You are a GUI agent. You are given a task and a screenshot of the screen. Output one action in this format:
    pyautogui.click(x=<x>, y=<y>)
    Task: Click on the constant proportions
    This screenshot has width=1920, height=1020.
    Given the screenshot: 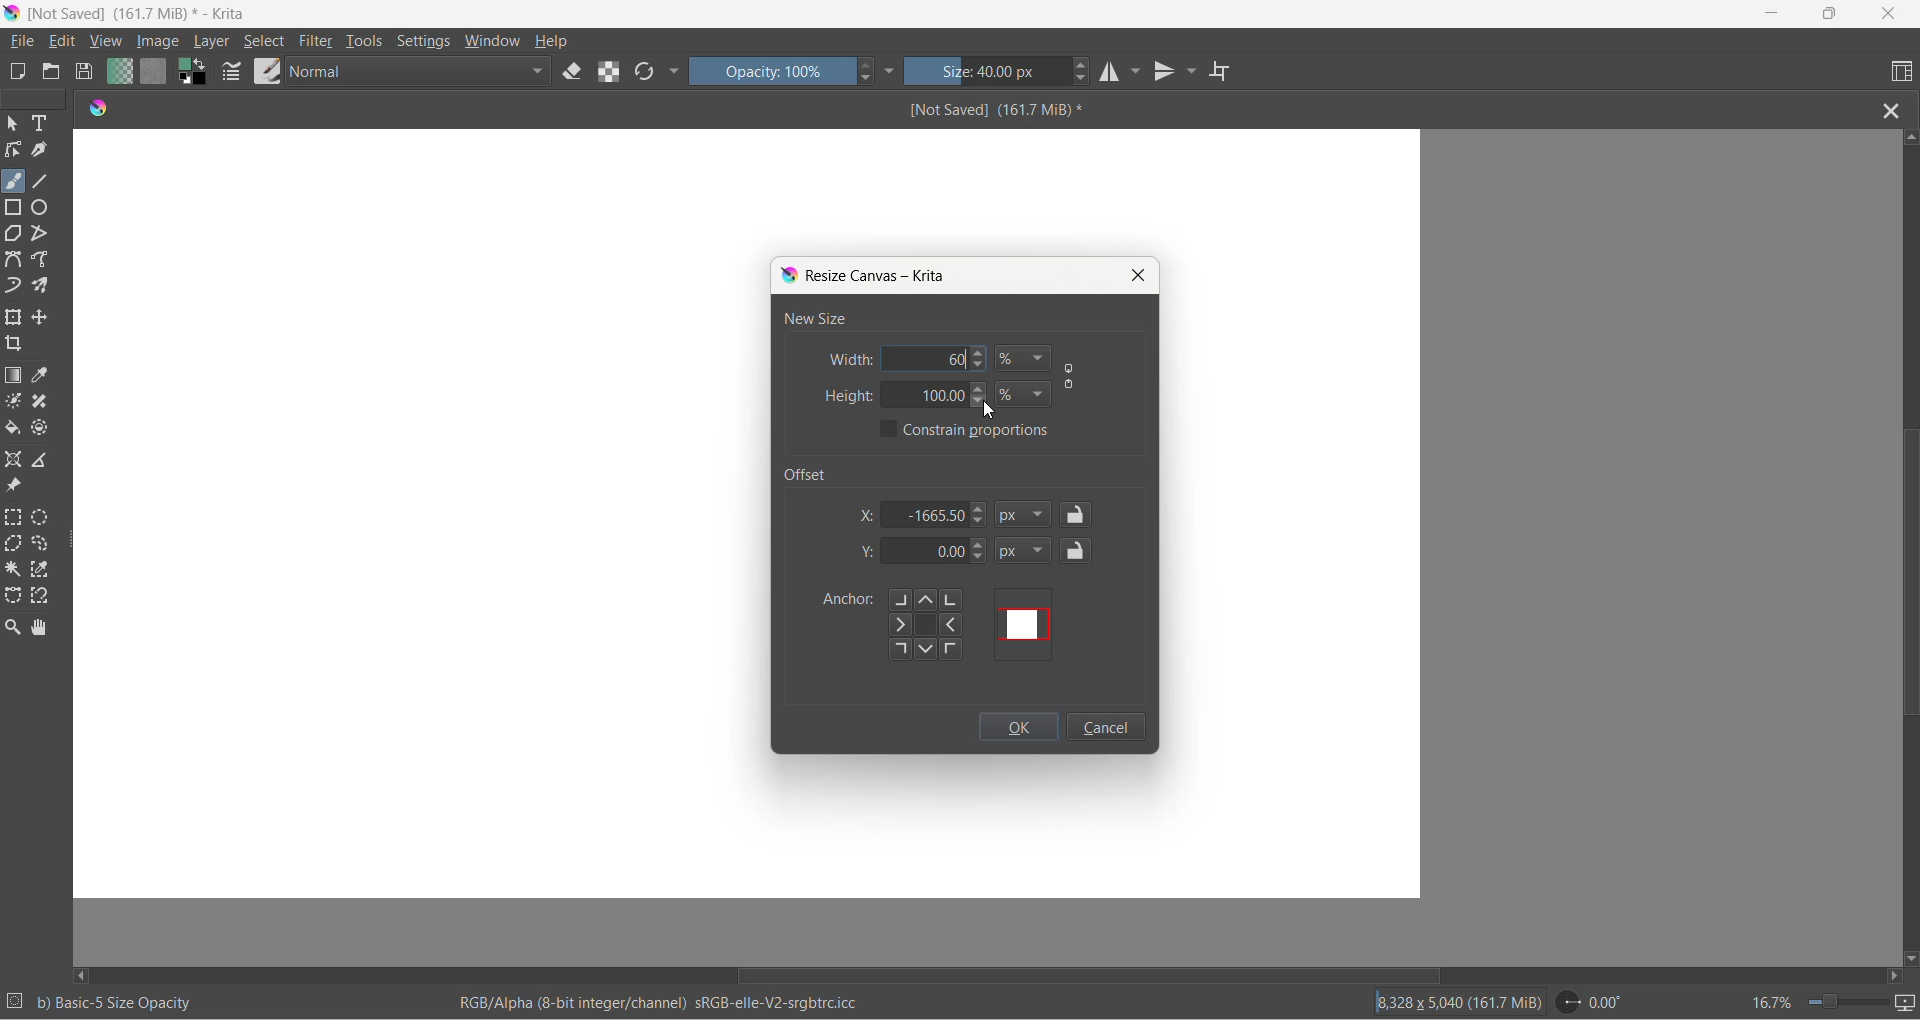 What is the action you would take?
    pyautogui.click(x=983, y=430)
    